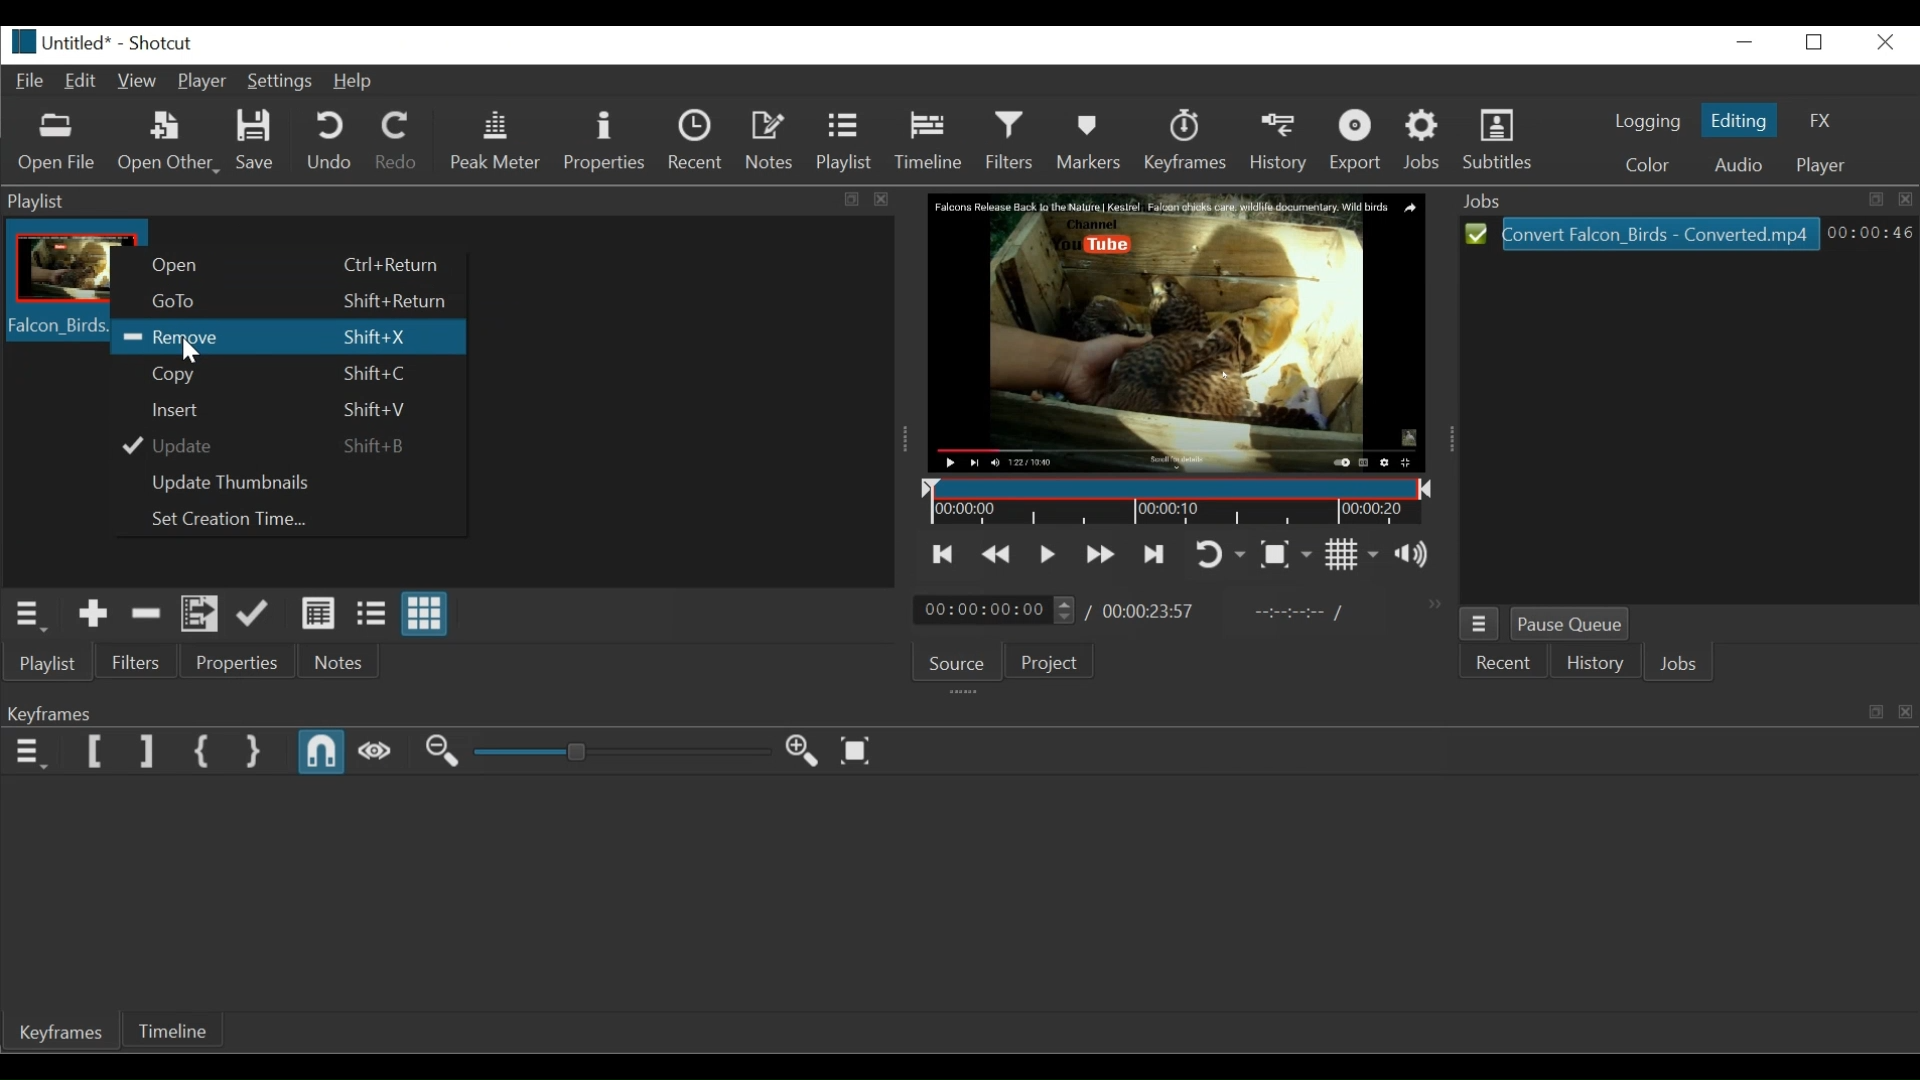  I want to click on Source, so click(961, 663).